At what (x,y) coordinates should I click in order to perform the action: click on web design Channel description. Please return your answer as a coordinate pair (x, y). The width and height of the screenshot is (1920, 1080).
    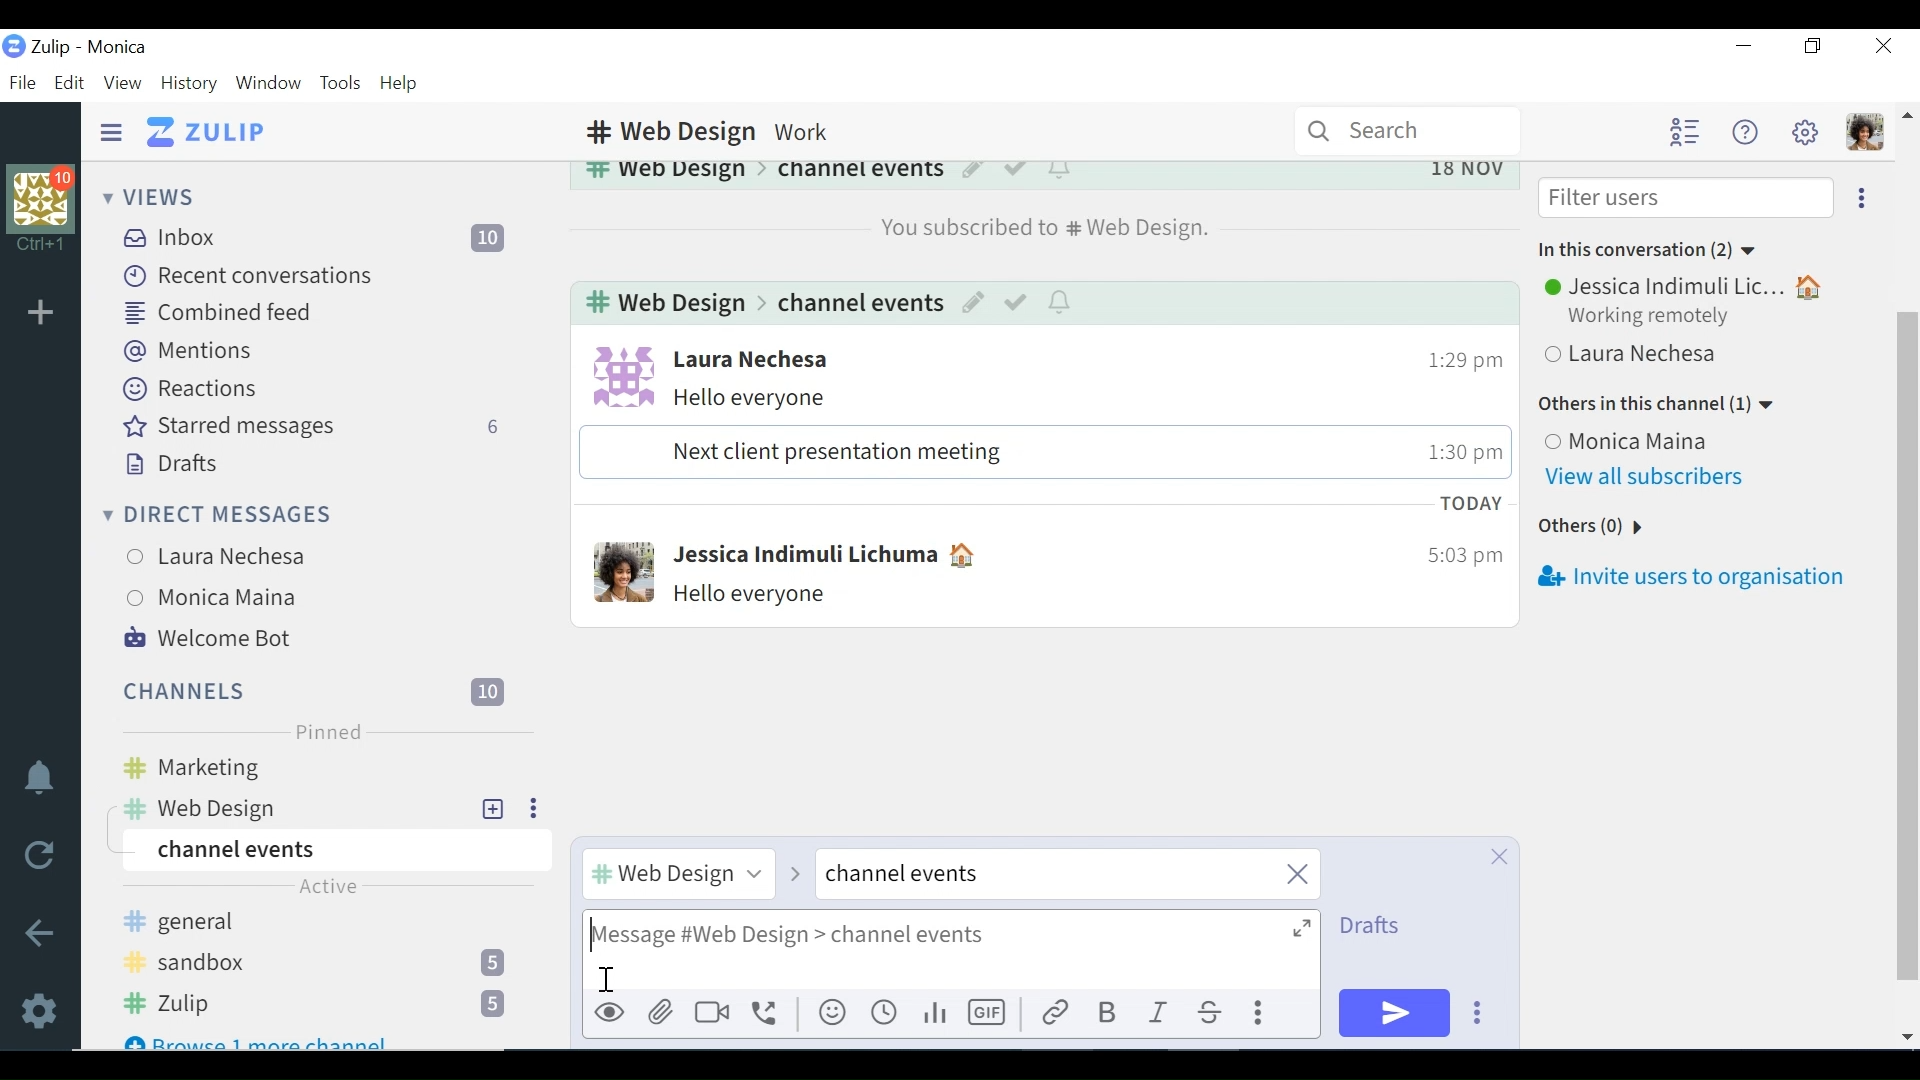
    Looking at the image, I should click on (715, 131).